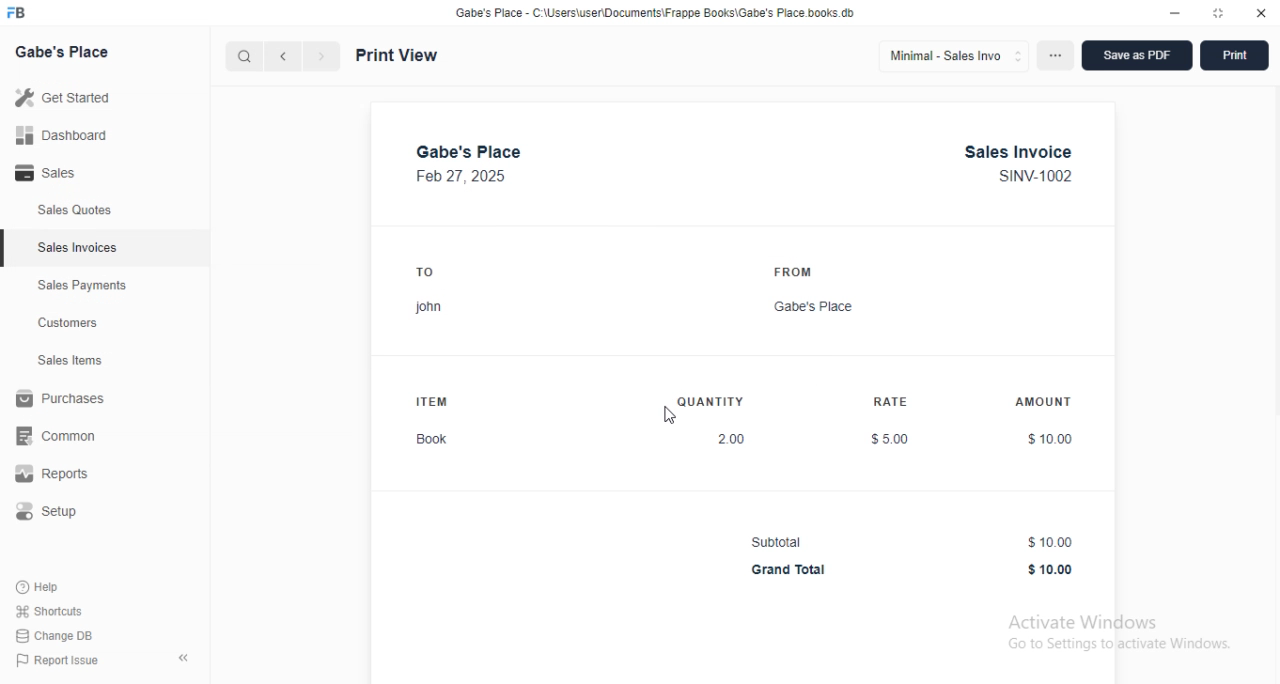 The image size is (1280, 684). I want to click on RATE, so click(892, 401).